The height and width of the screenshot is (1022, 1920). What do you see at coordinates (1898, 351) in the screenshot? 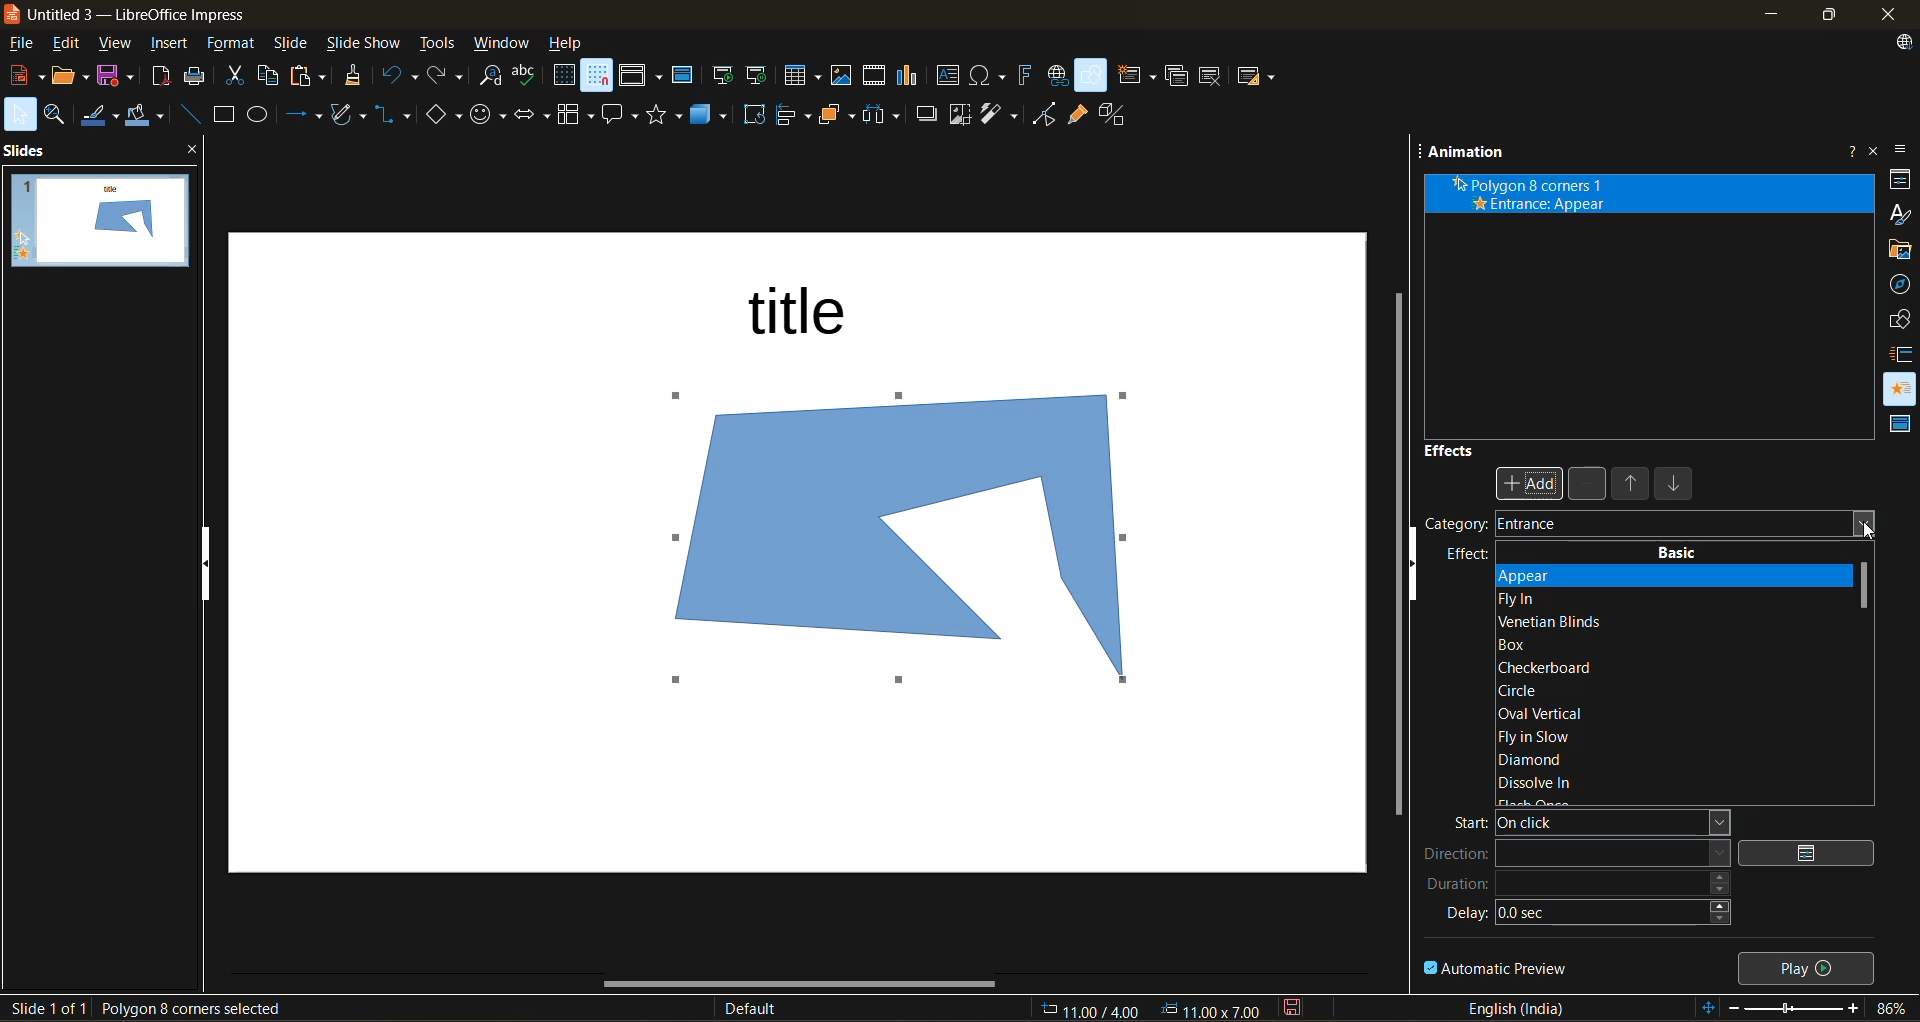
I see `slide transition` at bounding box center [1898, 351].